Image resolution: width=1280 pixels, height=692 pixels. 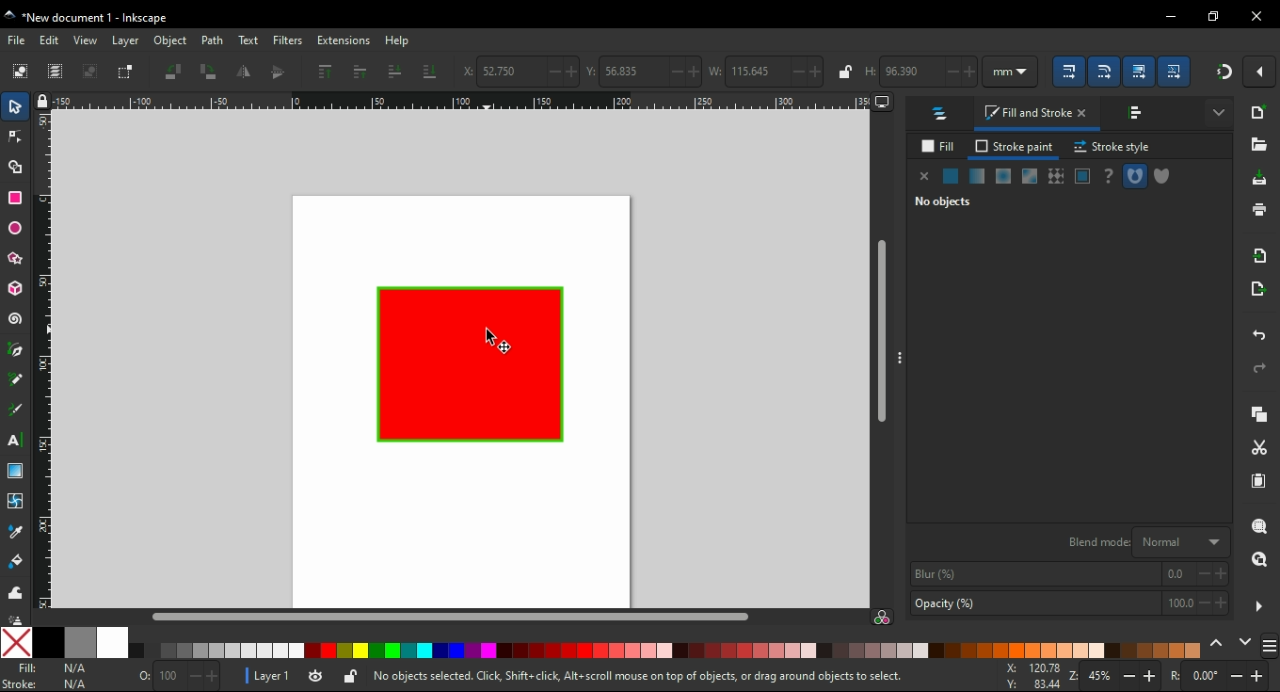 I want to click on scroll bar, so click(x=877, y=334).